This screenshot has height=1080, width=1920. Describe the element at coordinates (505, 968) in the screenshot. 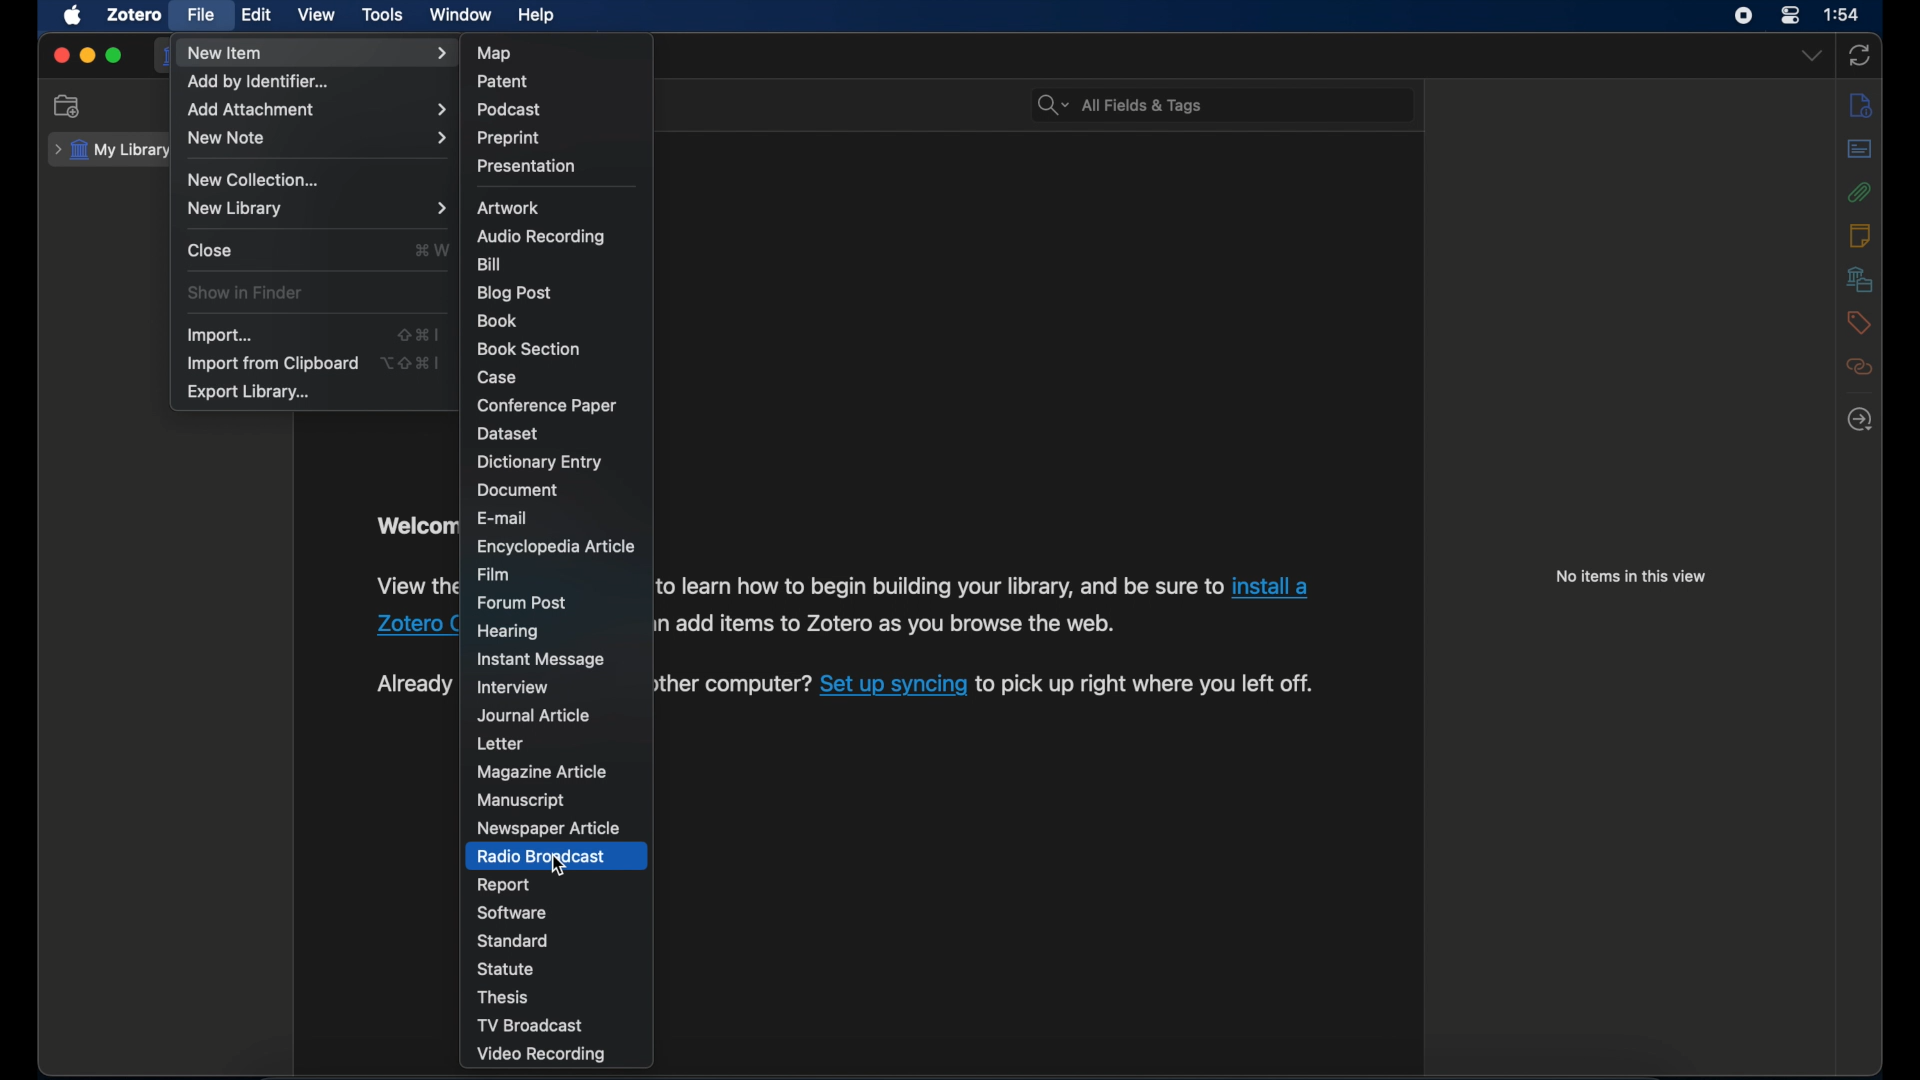

I see `statue` at that location.